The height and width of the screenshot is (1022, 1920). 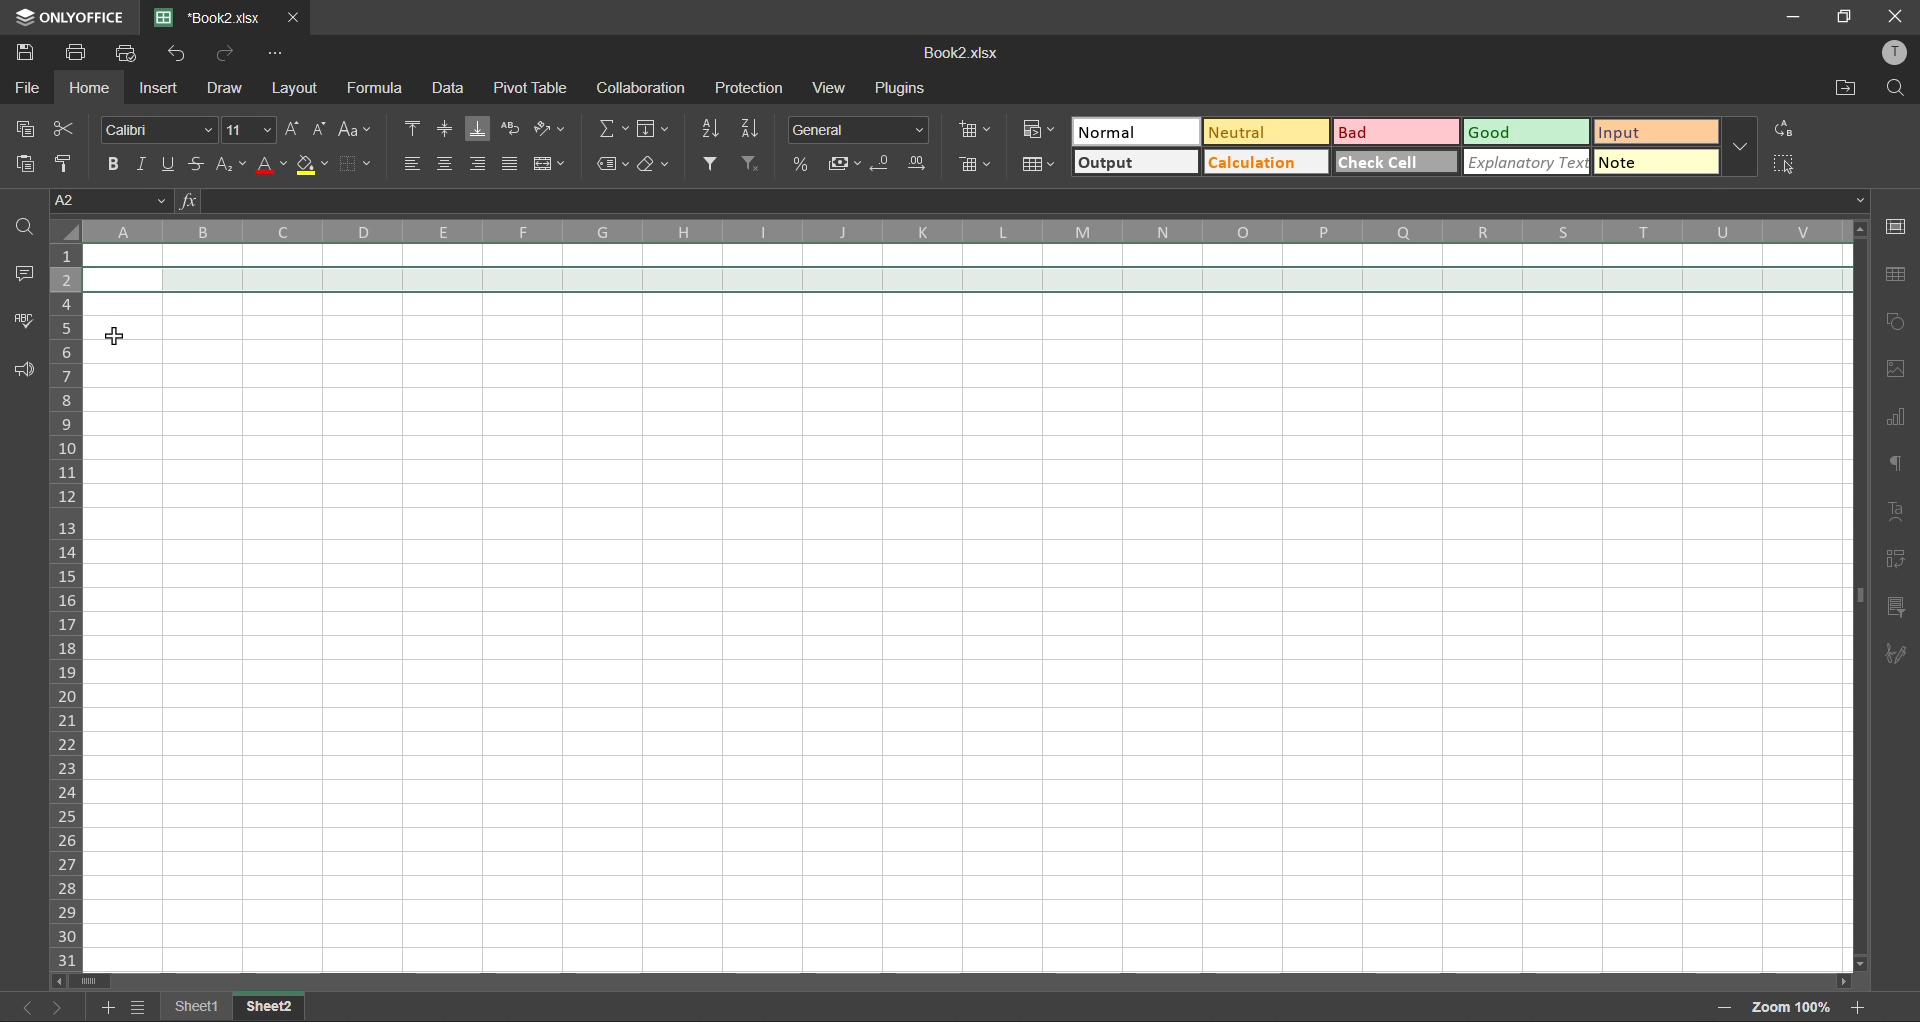 I want to click on bold, so click(x=114, y=162).